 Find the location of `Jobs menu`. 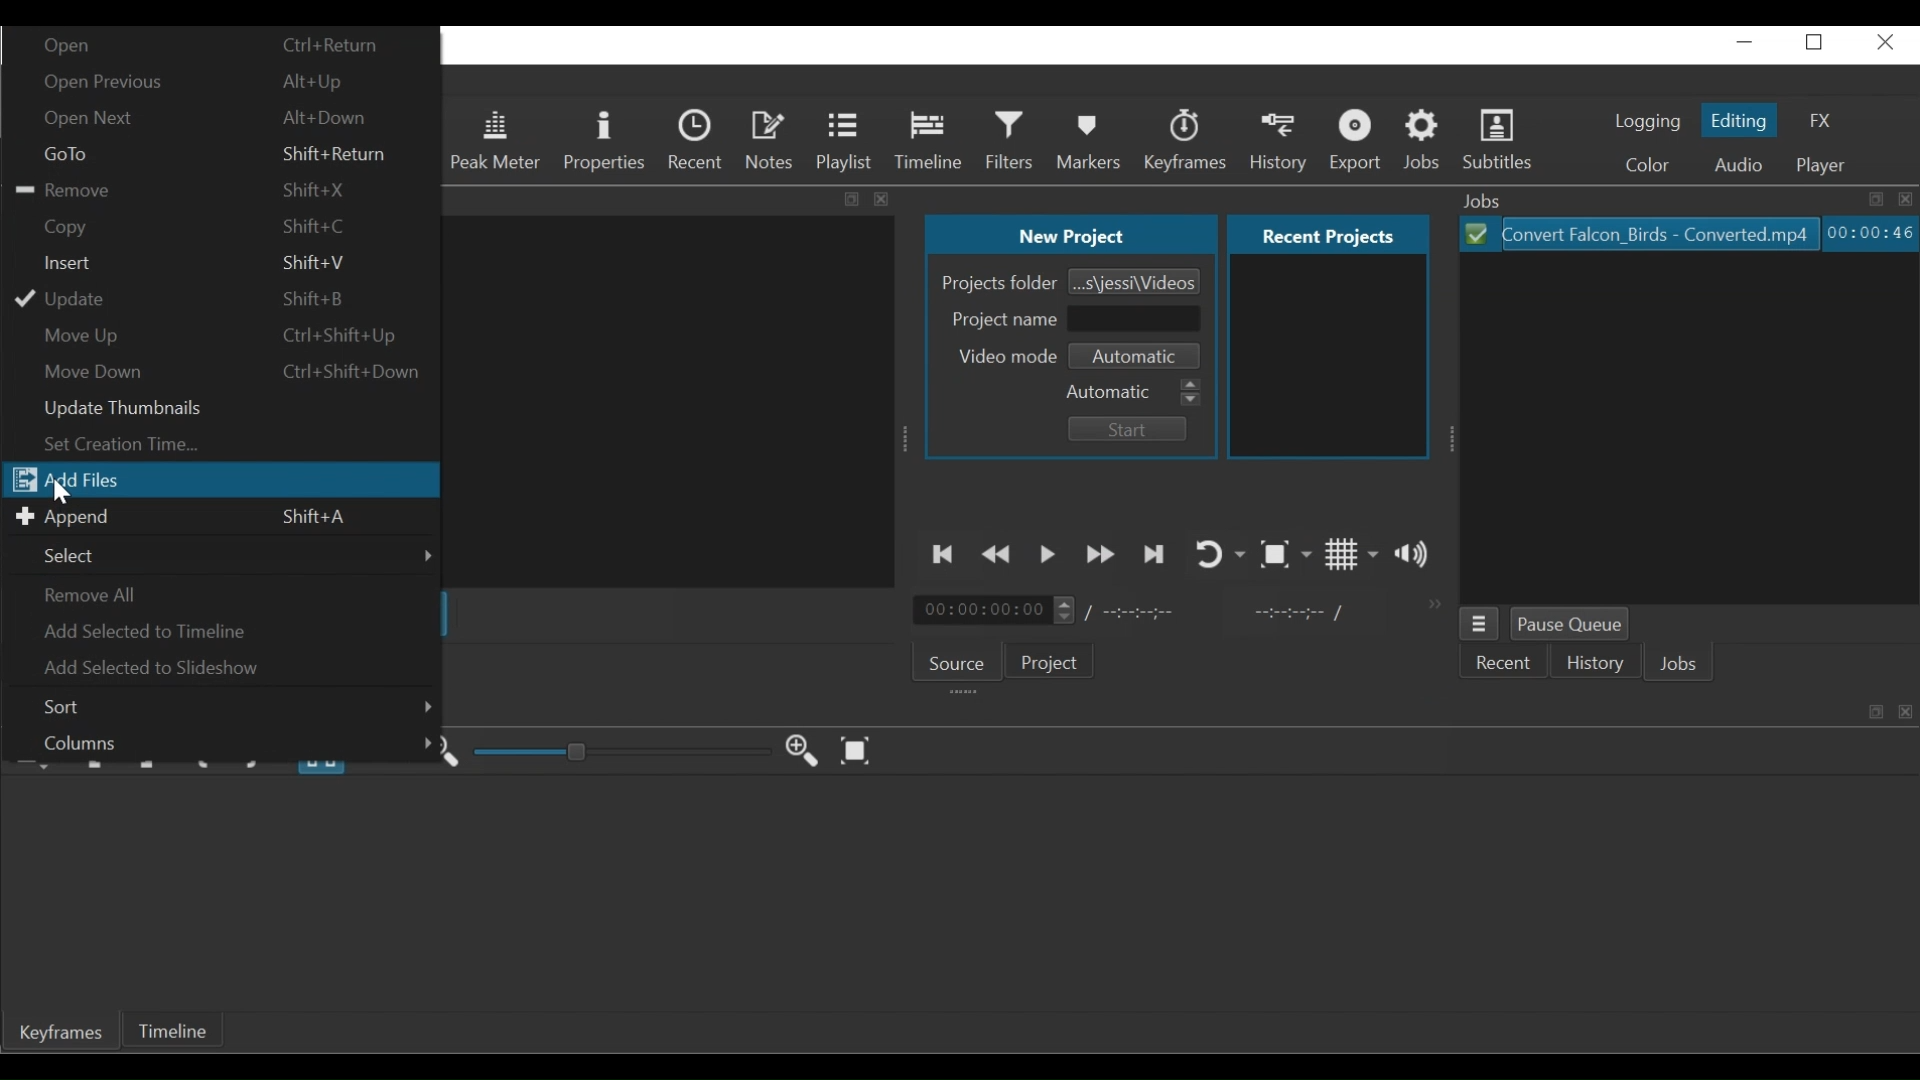

Jobs menu is located at coordinates (1481, 623).